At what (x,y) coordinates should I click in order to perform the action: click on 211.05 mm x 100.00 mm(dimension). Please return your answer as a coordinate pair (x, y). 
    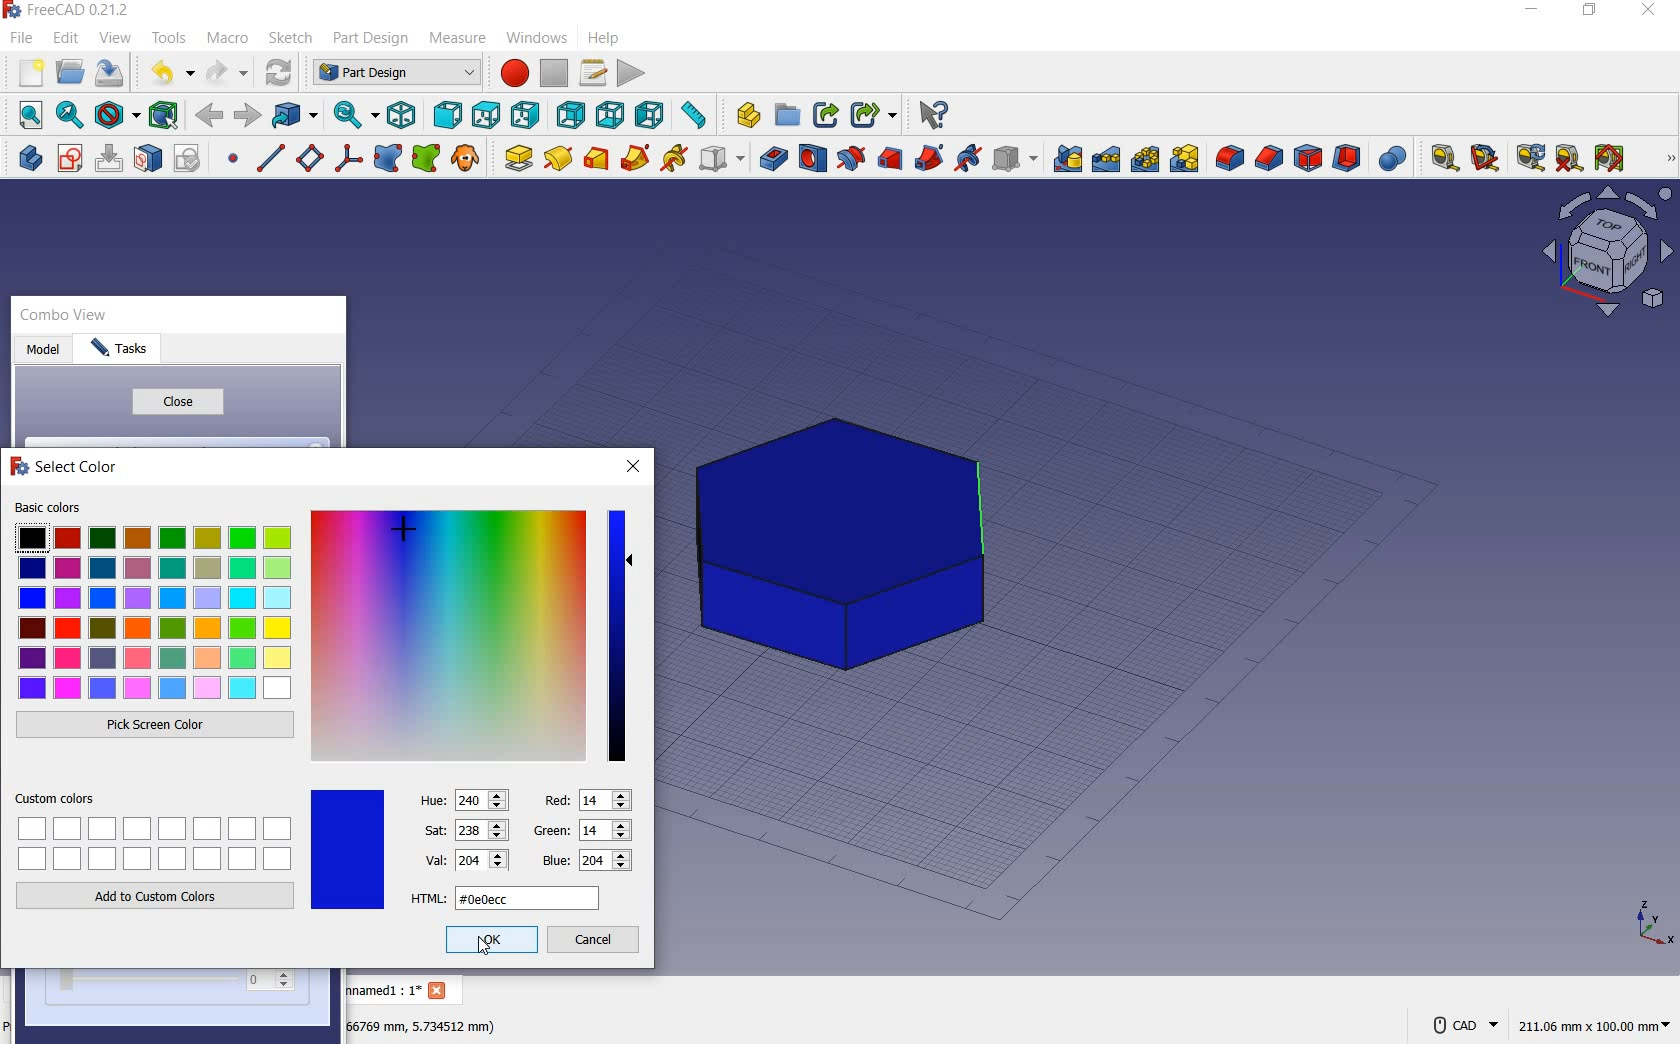
    Looking at the image, I should click on (1594, 1028).